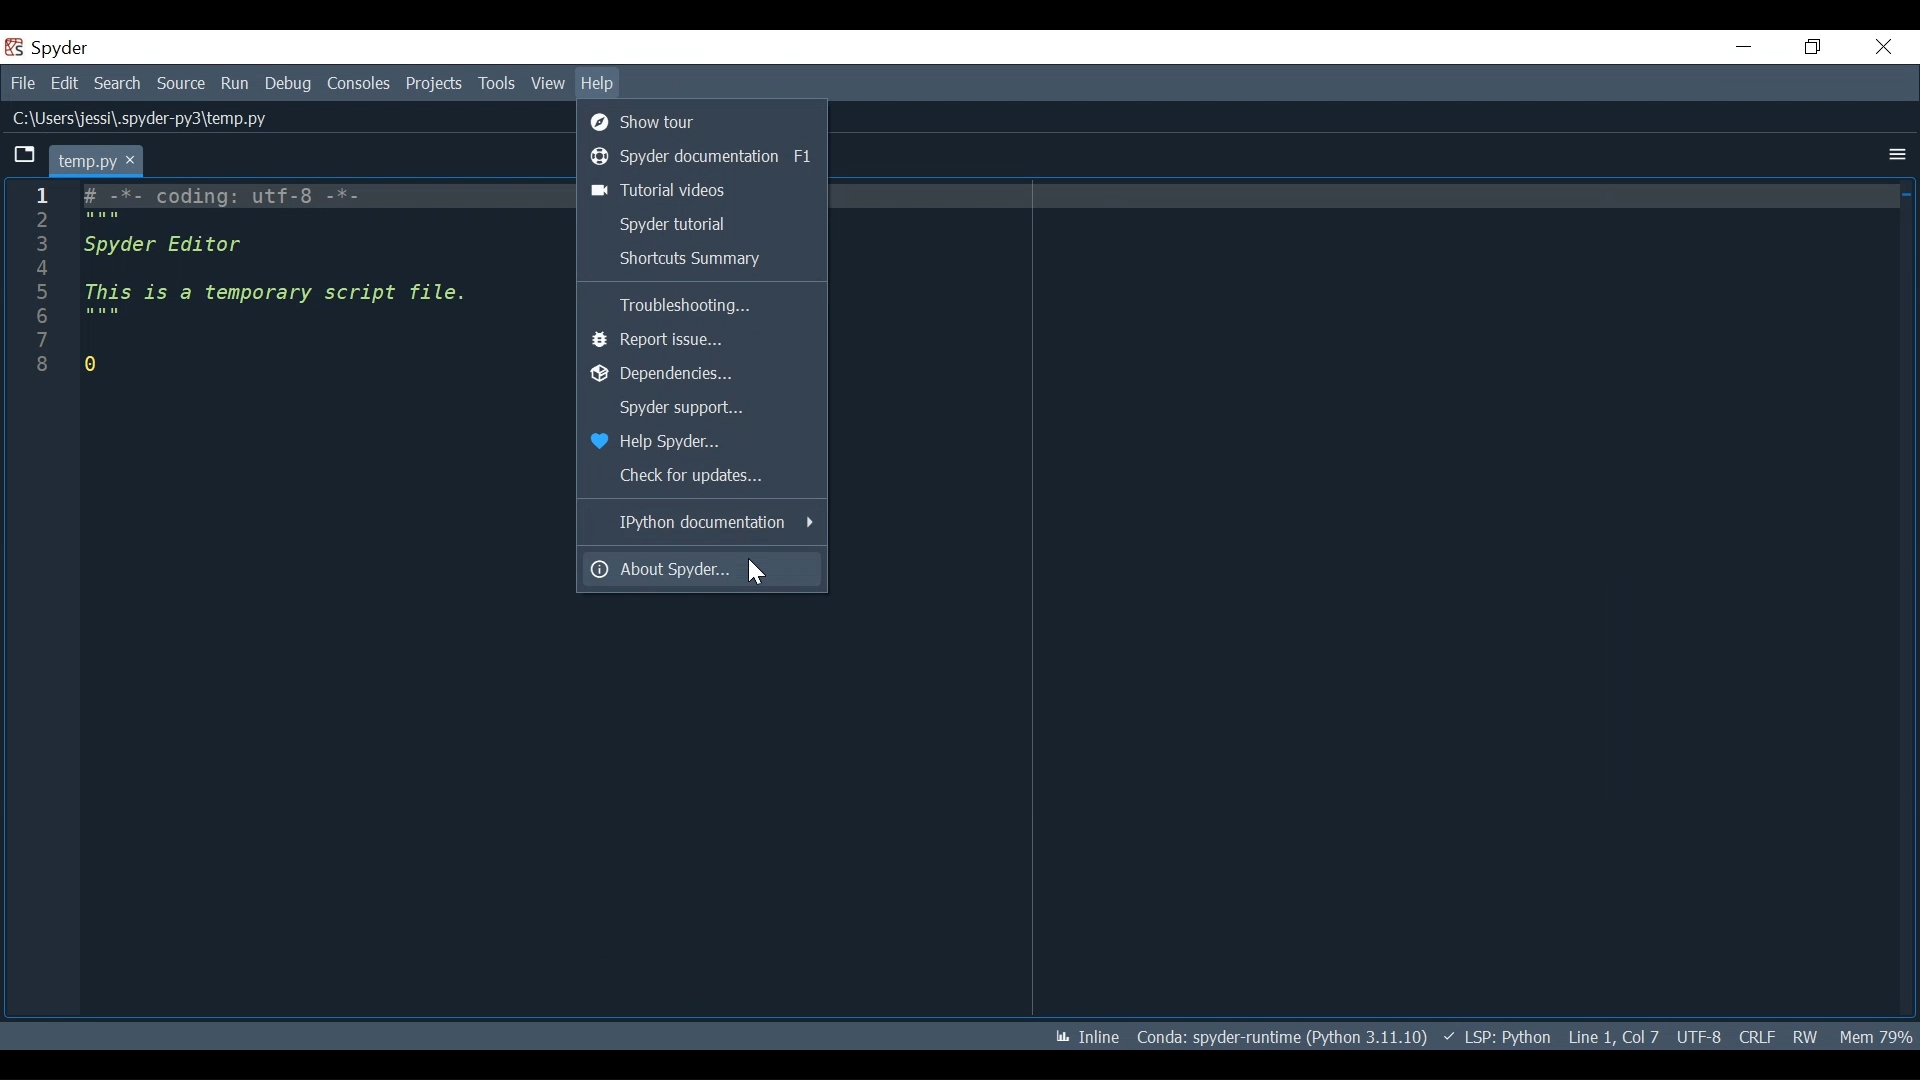 The width and height of the screenshot is (1920, 1080). I want to click on About Spyder, so click(705, 571).